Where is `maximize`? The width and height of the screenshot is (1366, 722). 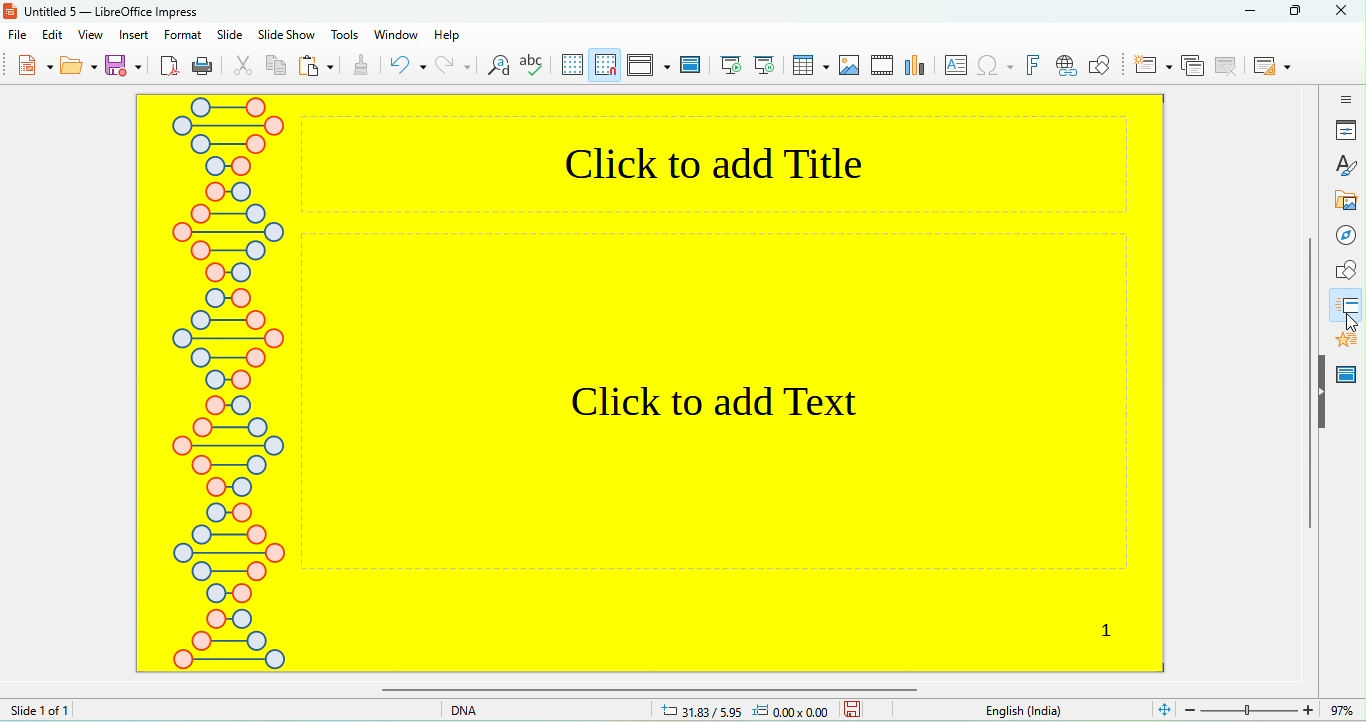 maximize is located at coordinates (1300, 10).